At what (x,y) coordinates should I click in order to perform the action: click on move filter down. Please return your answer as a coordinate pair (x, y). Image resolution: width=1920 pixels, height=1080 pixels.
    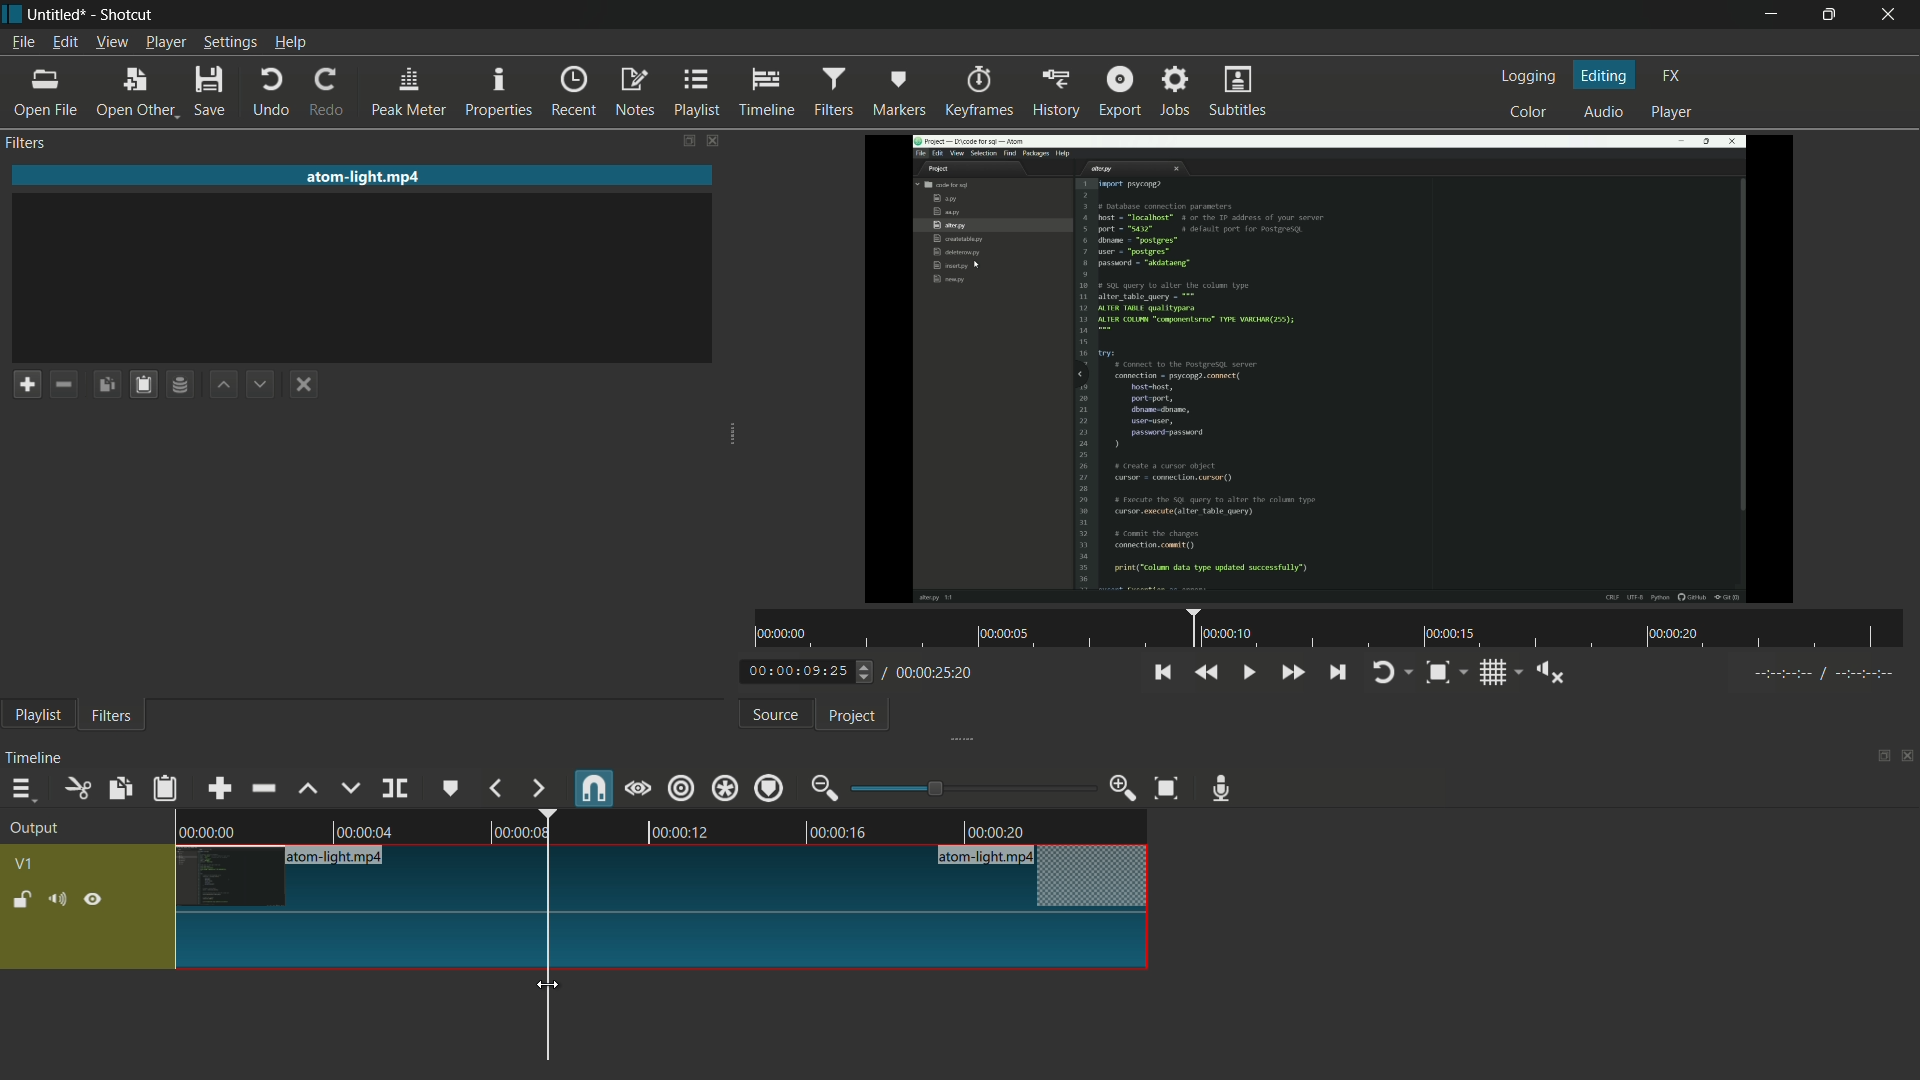
    Looking at the image, I should click on (266, 383).